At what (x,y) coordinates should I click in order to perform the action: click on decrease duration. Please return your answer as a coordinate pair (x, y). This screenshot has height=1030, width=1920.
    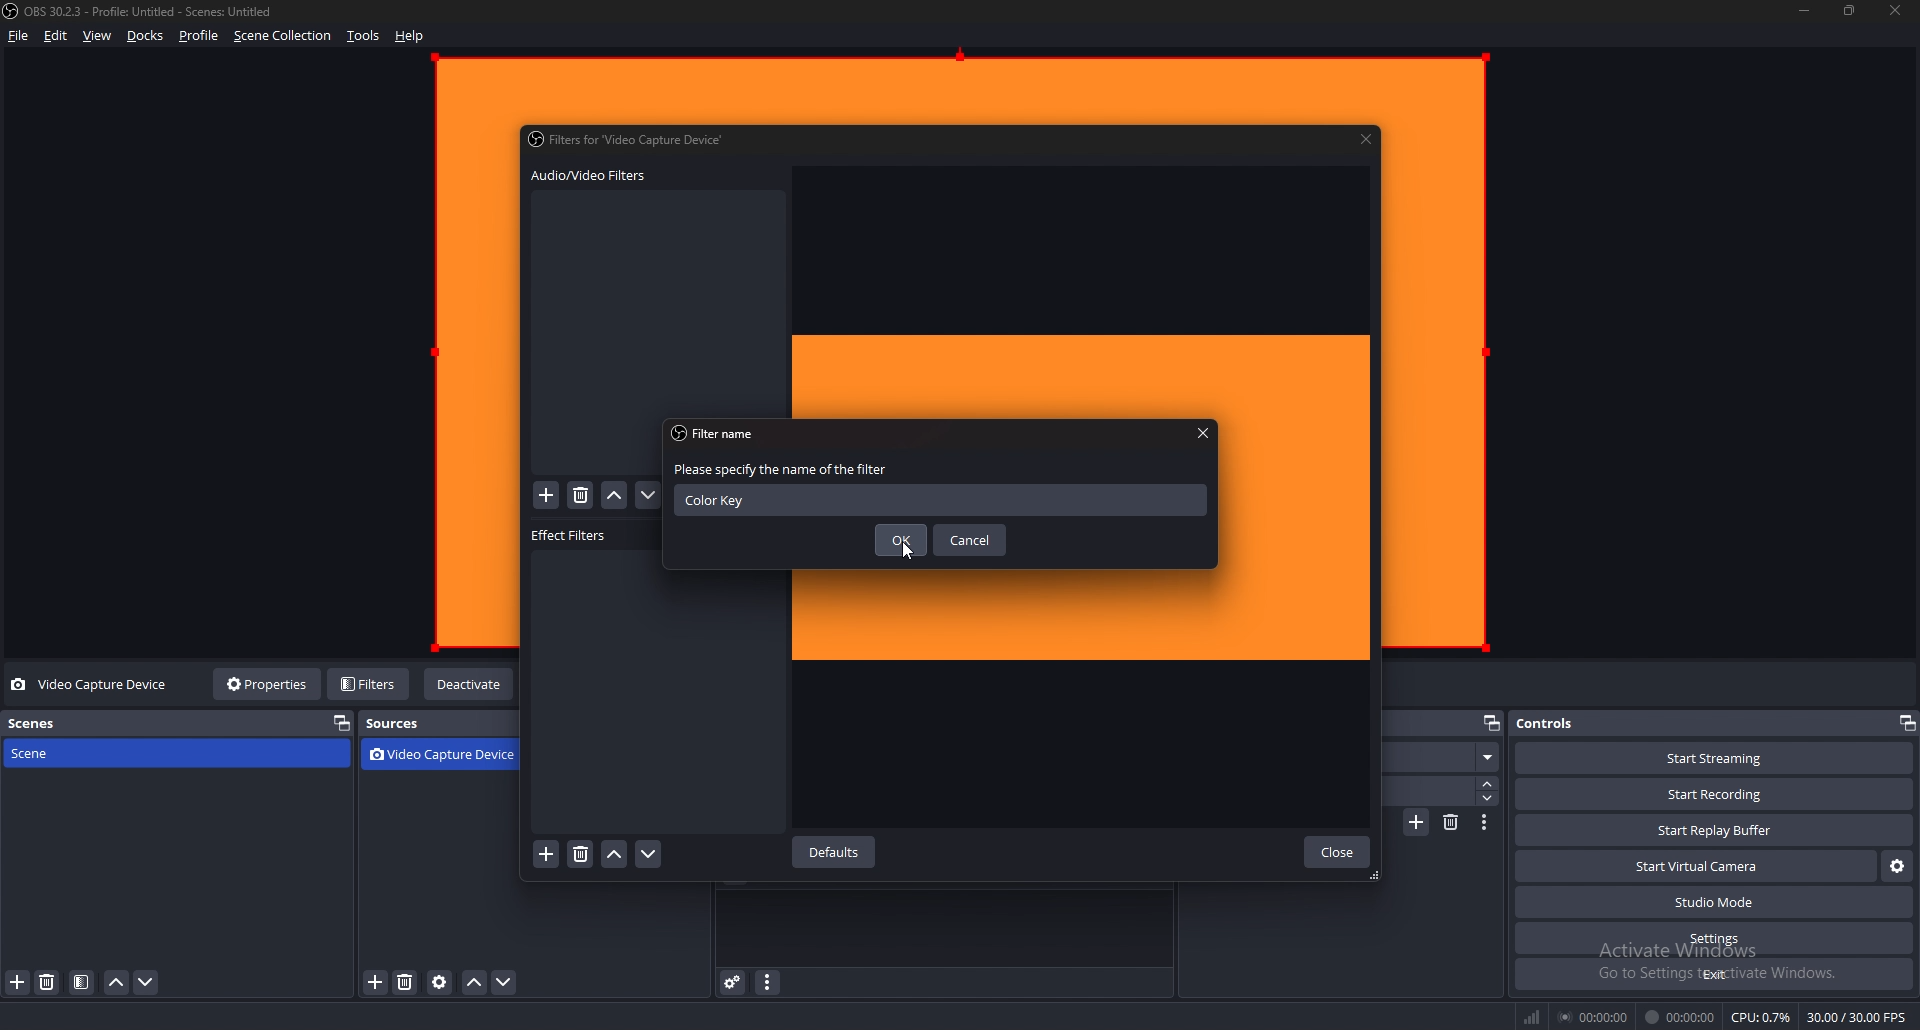
    Looking at the image, I should click on (1489, 798).